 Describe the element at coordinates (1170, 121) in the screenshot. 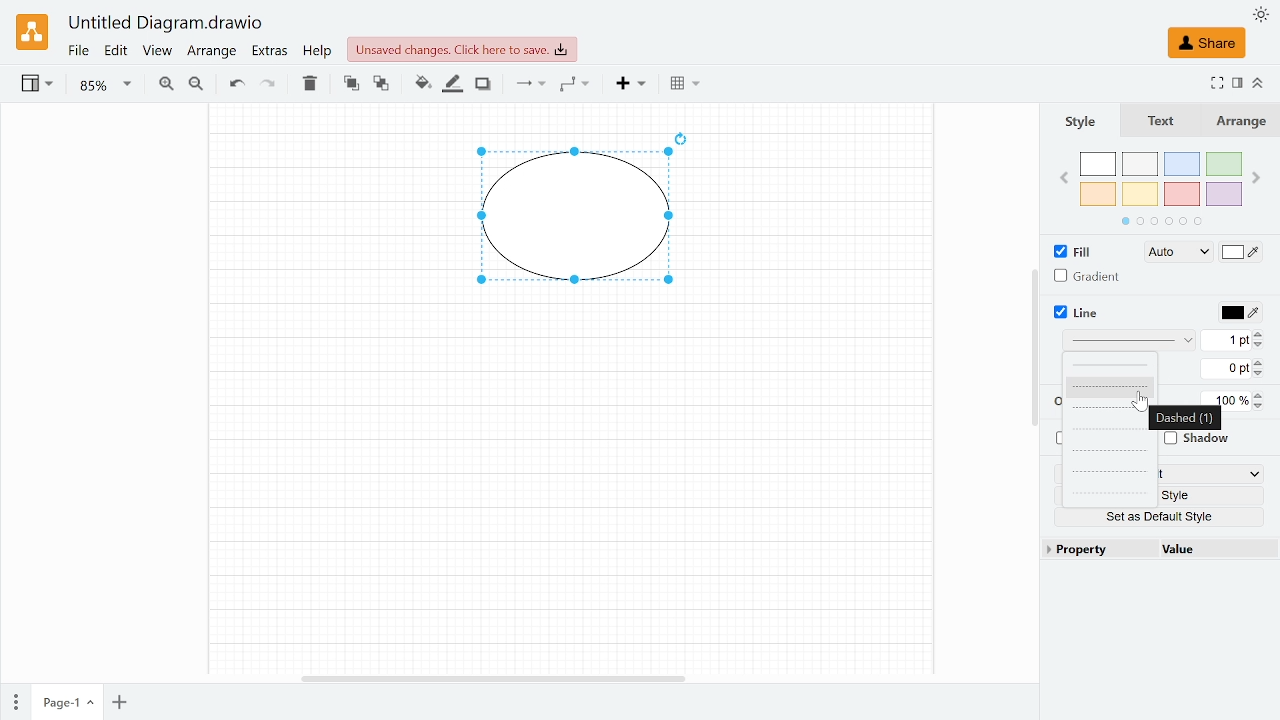

I see `Text` at that location.